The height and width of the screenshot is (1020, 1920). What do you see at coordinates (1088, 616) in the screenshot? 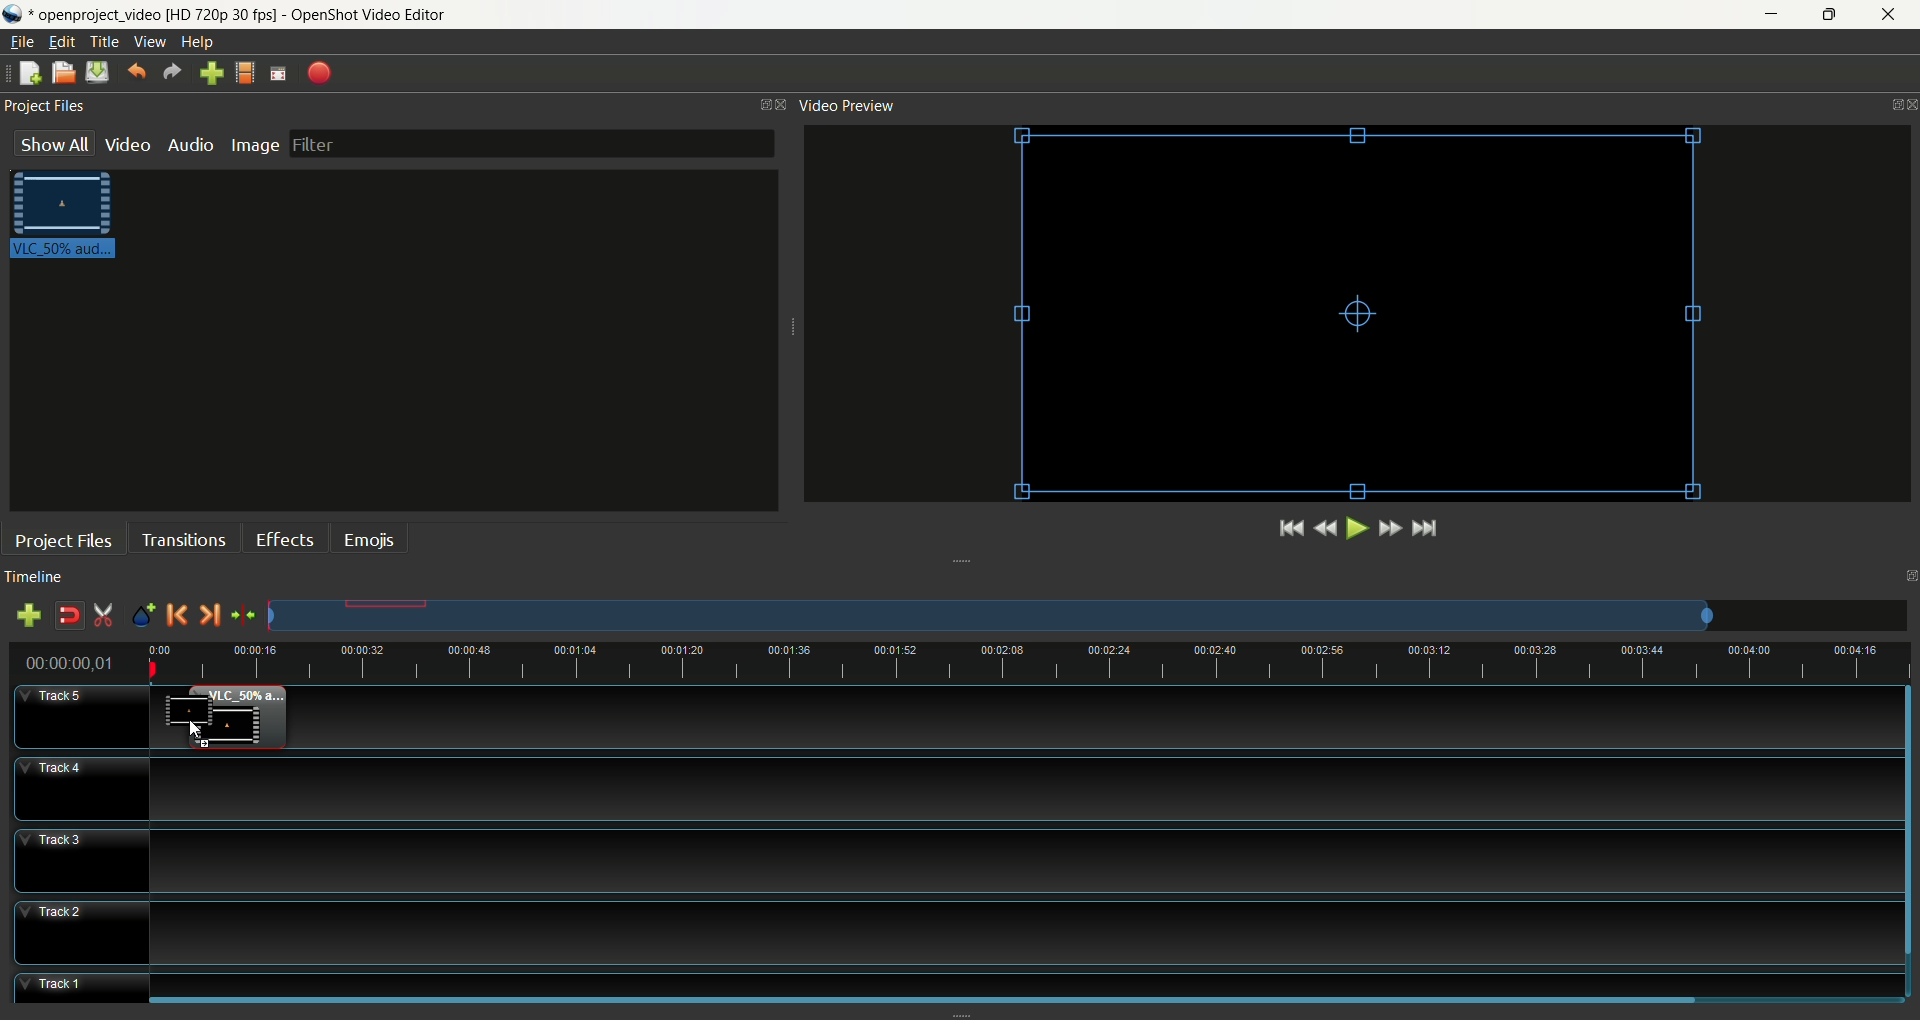
I see `zoom factor` at bounding box center [1088, 616].